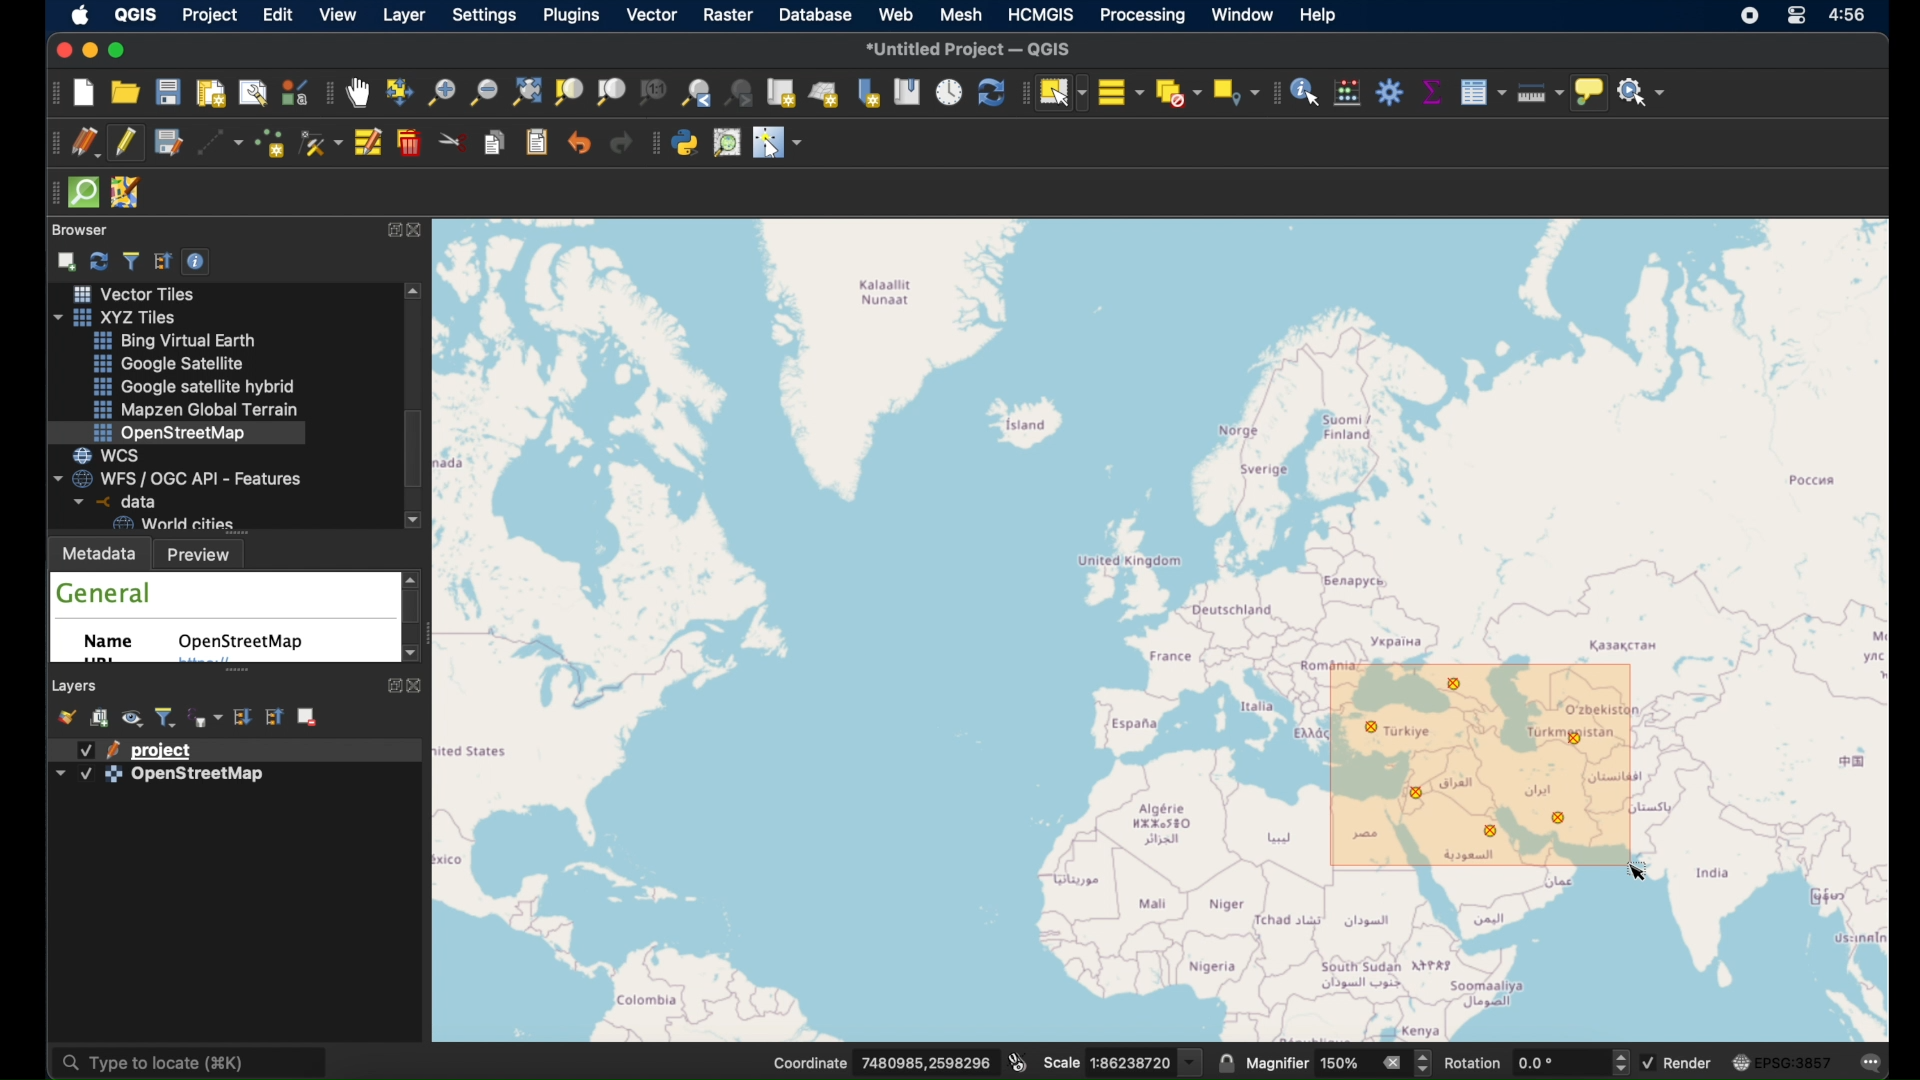 The height and width of the screenshot is (1080, 1920). What do you see at coordinates (255, 95) in the screenshot?
I see `show layout manager` at bounding box center [255, 95].